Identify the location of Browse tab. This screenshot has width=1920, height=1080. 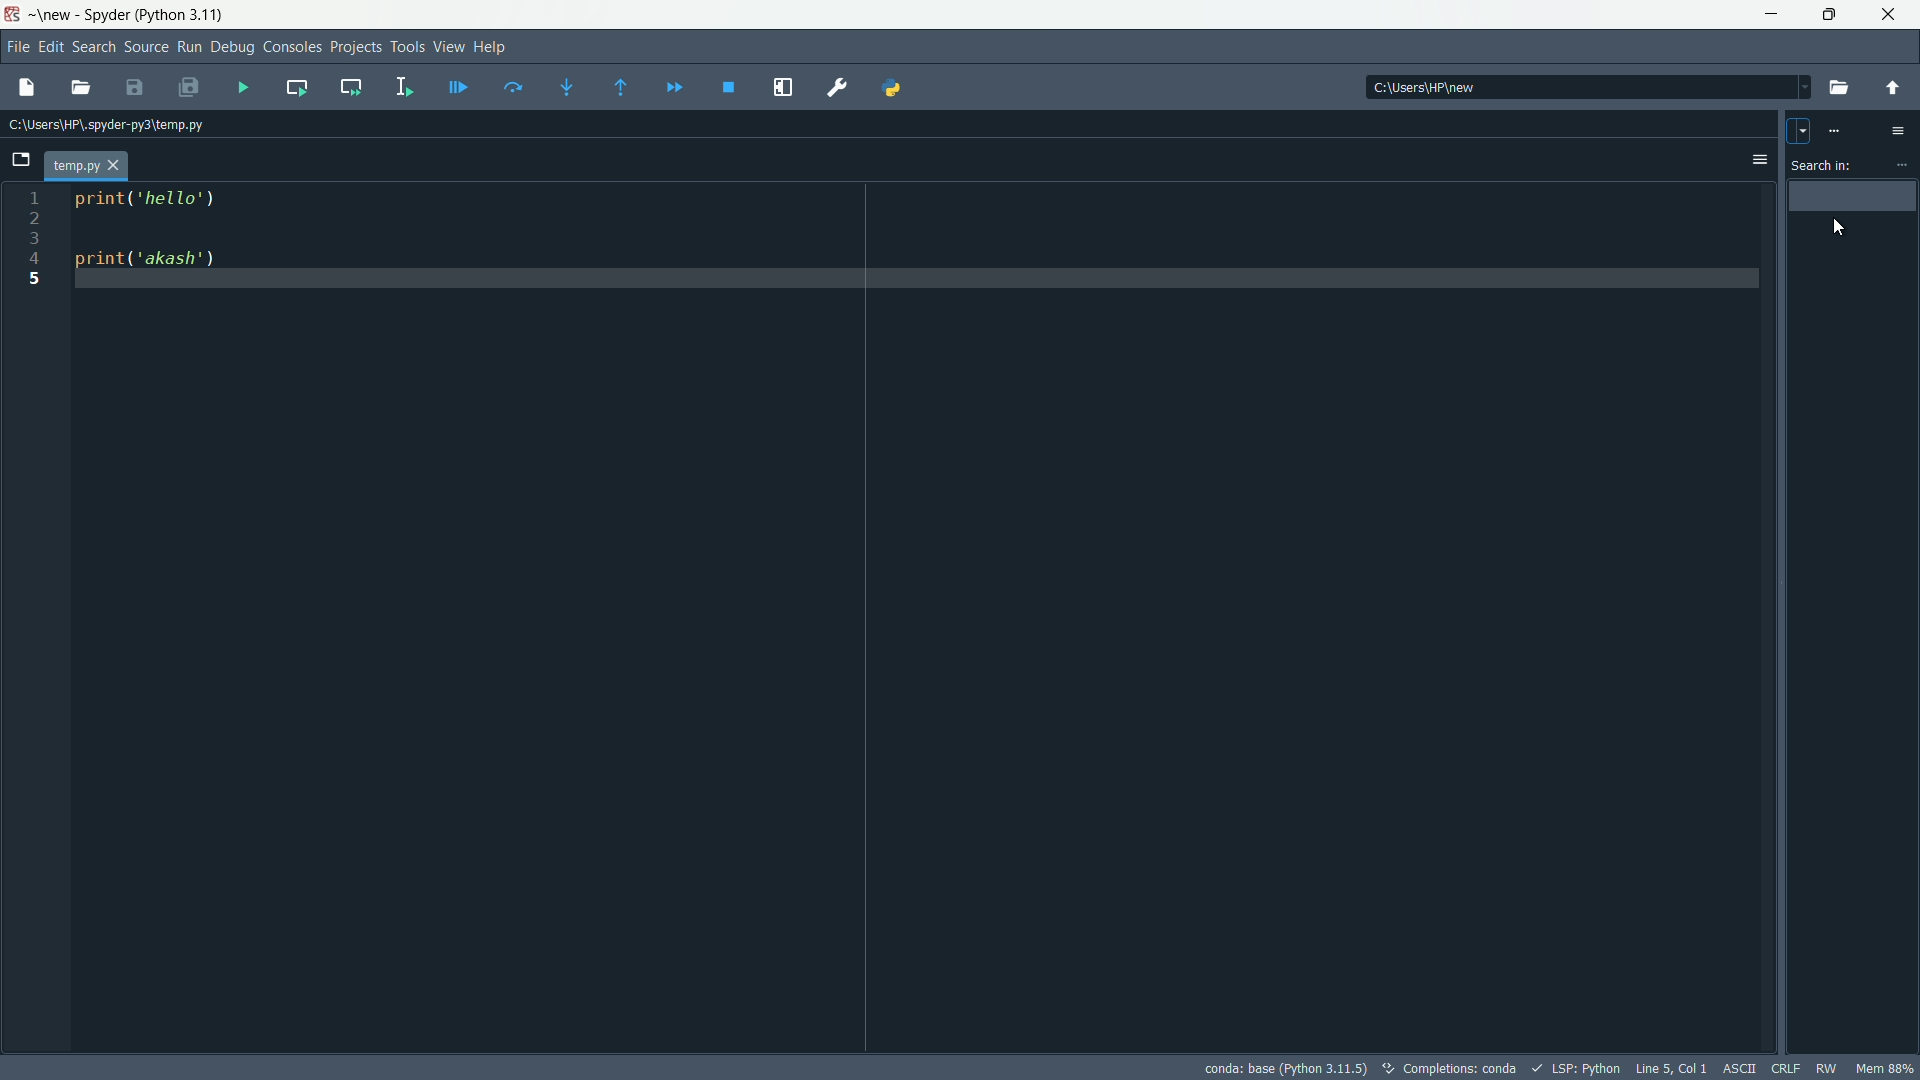
(26, 160).